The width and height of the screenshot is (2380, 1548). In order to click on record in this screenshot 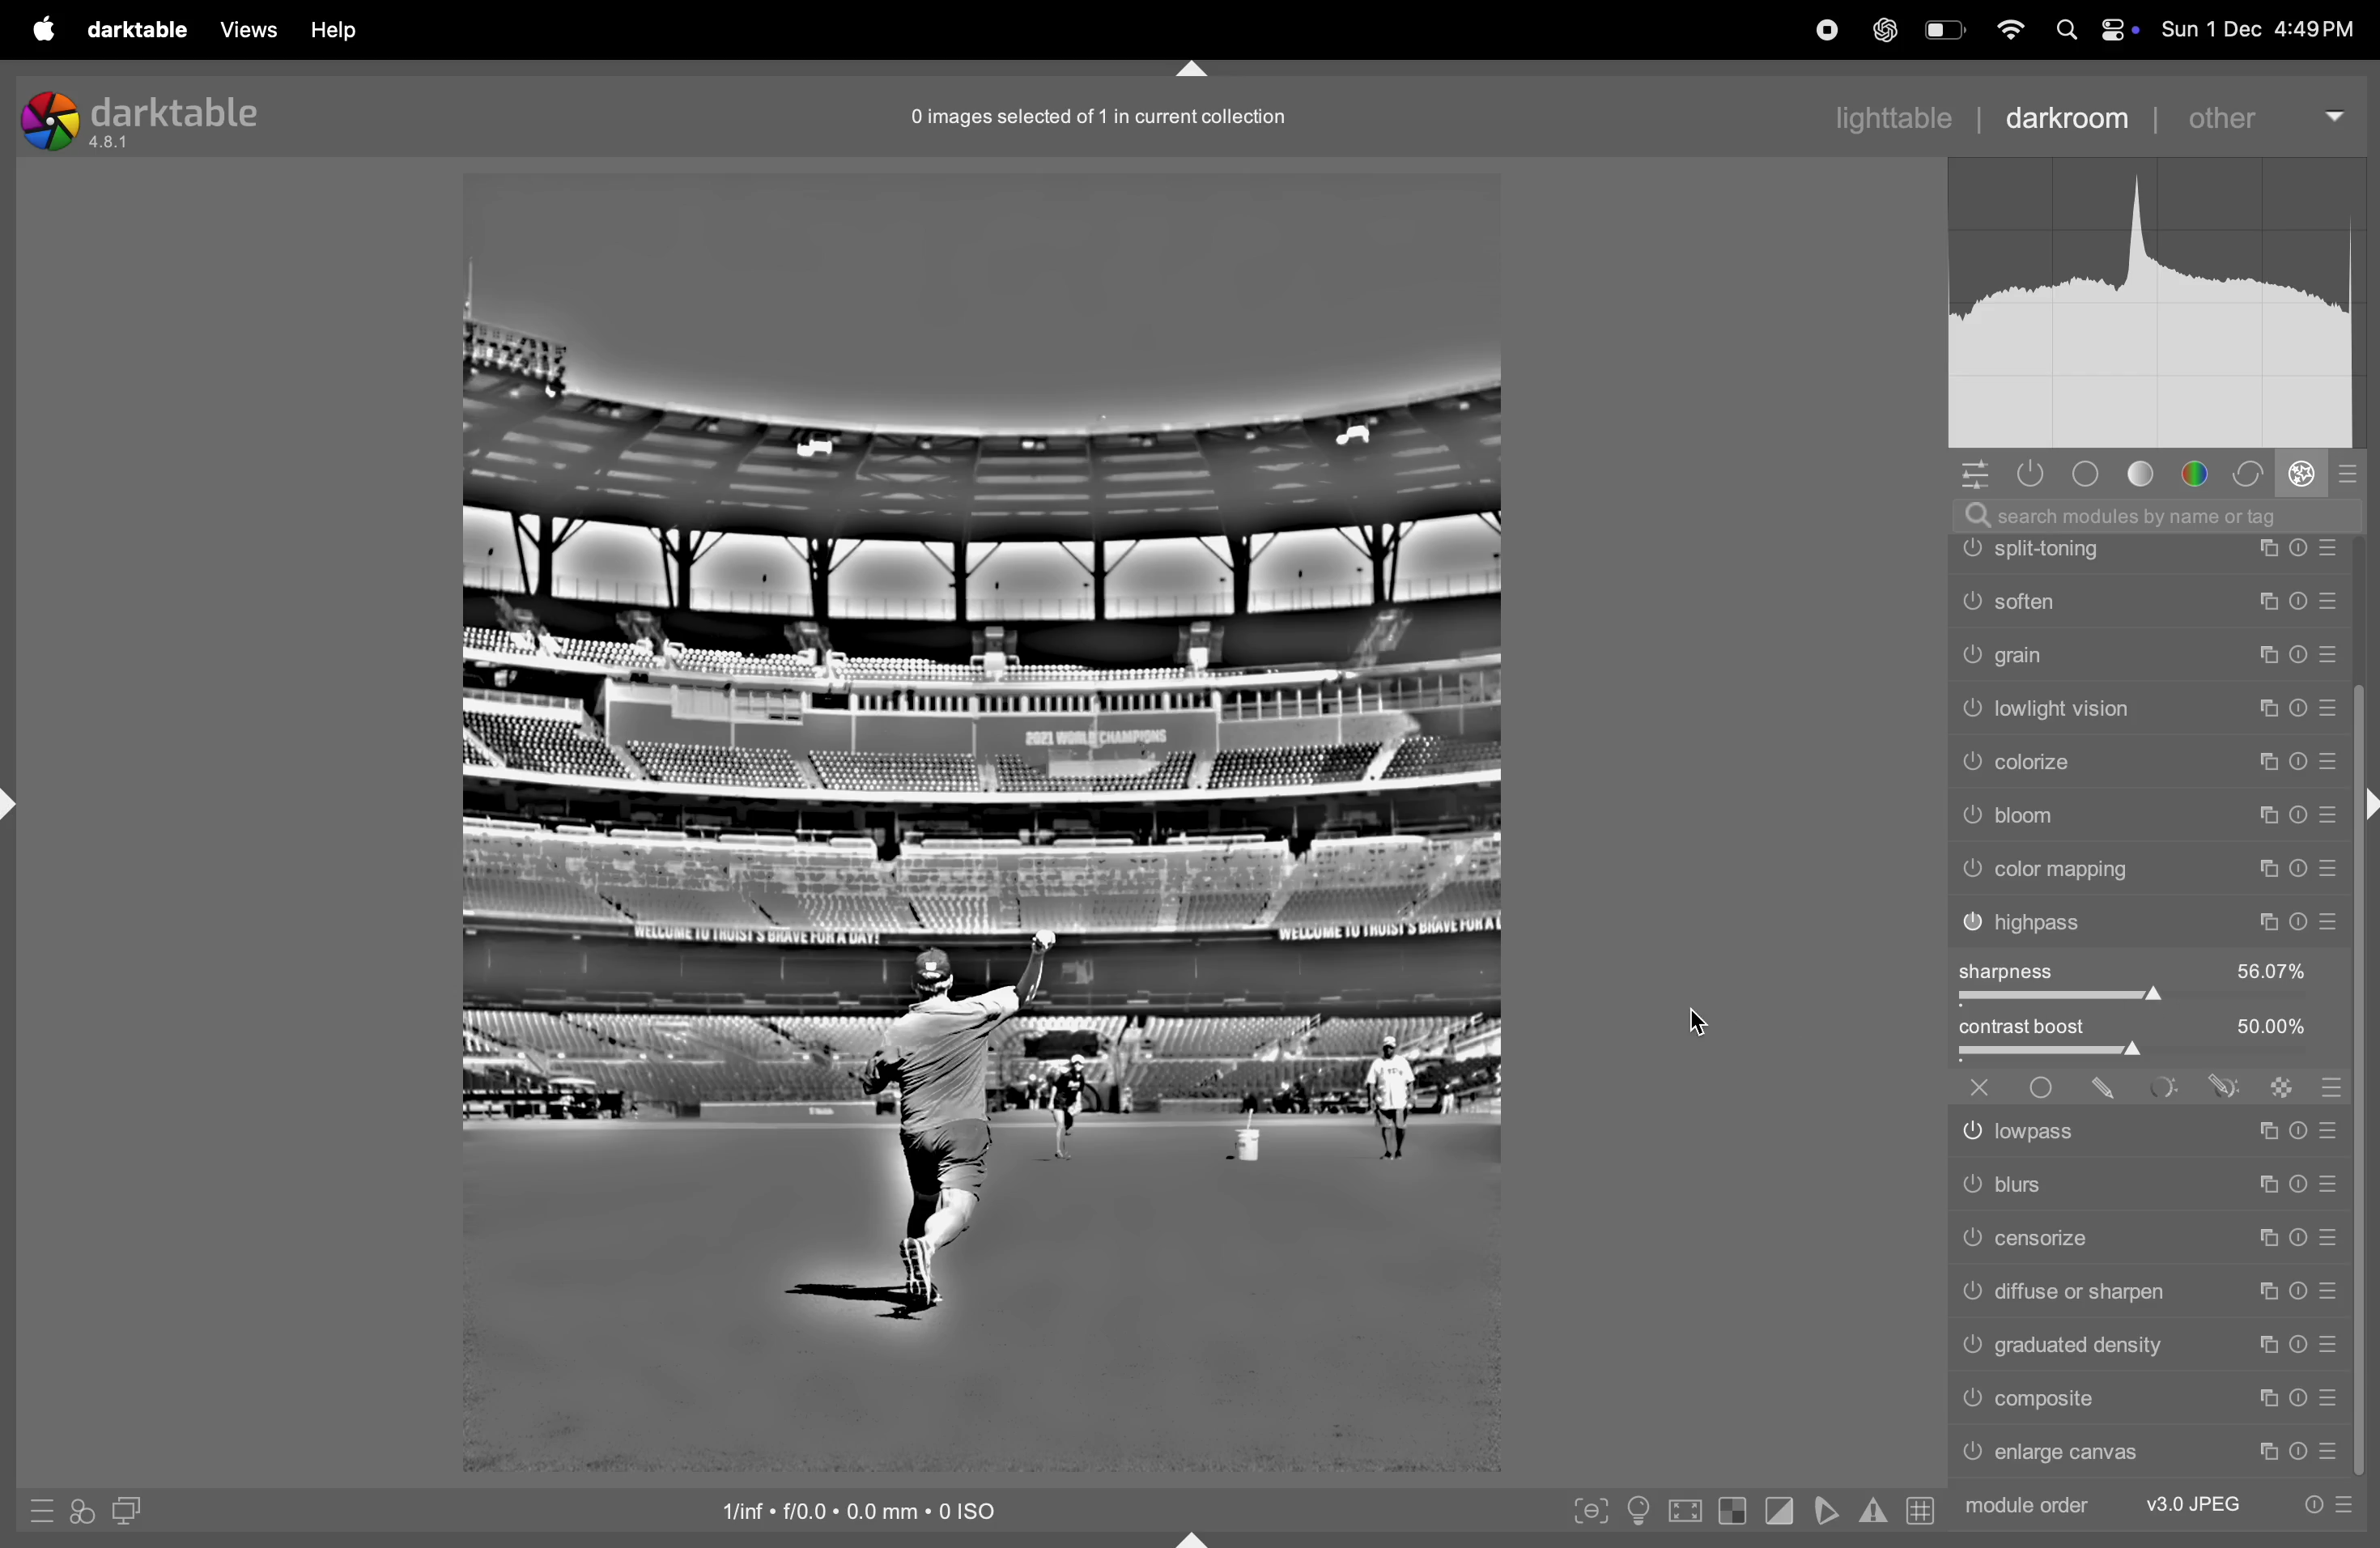, I will do `click(1747, 32)`.